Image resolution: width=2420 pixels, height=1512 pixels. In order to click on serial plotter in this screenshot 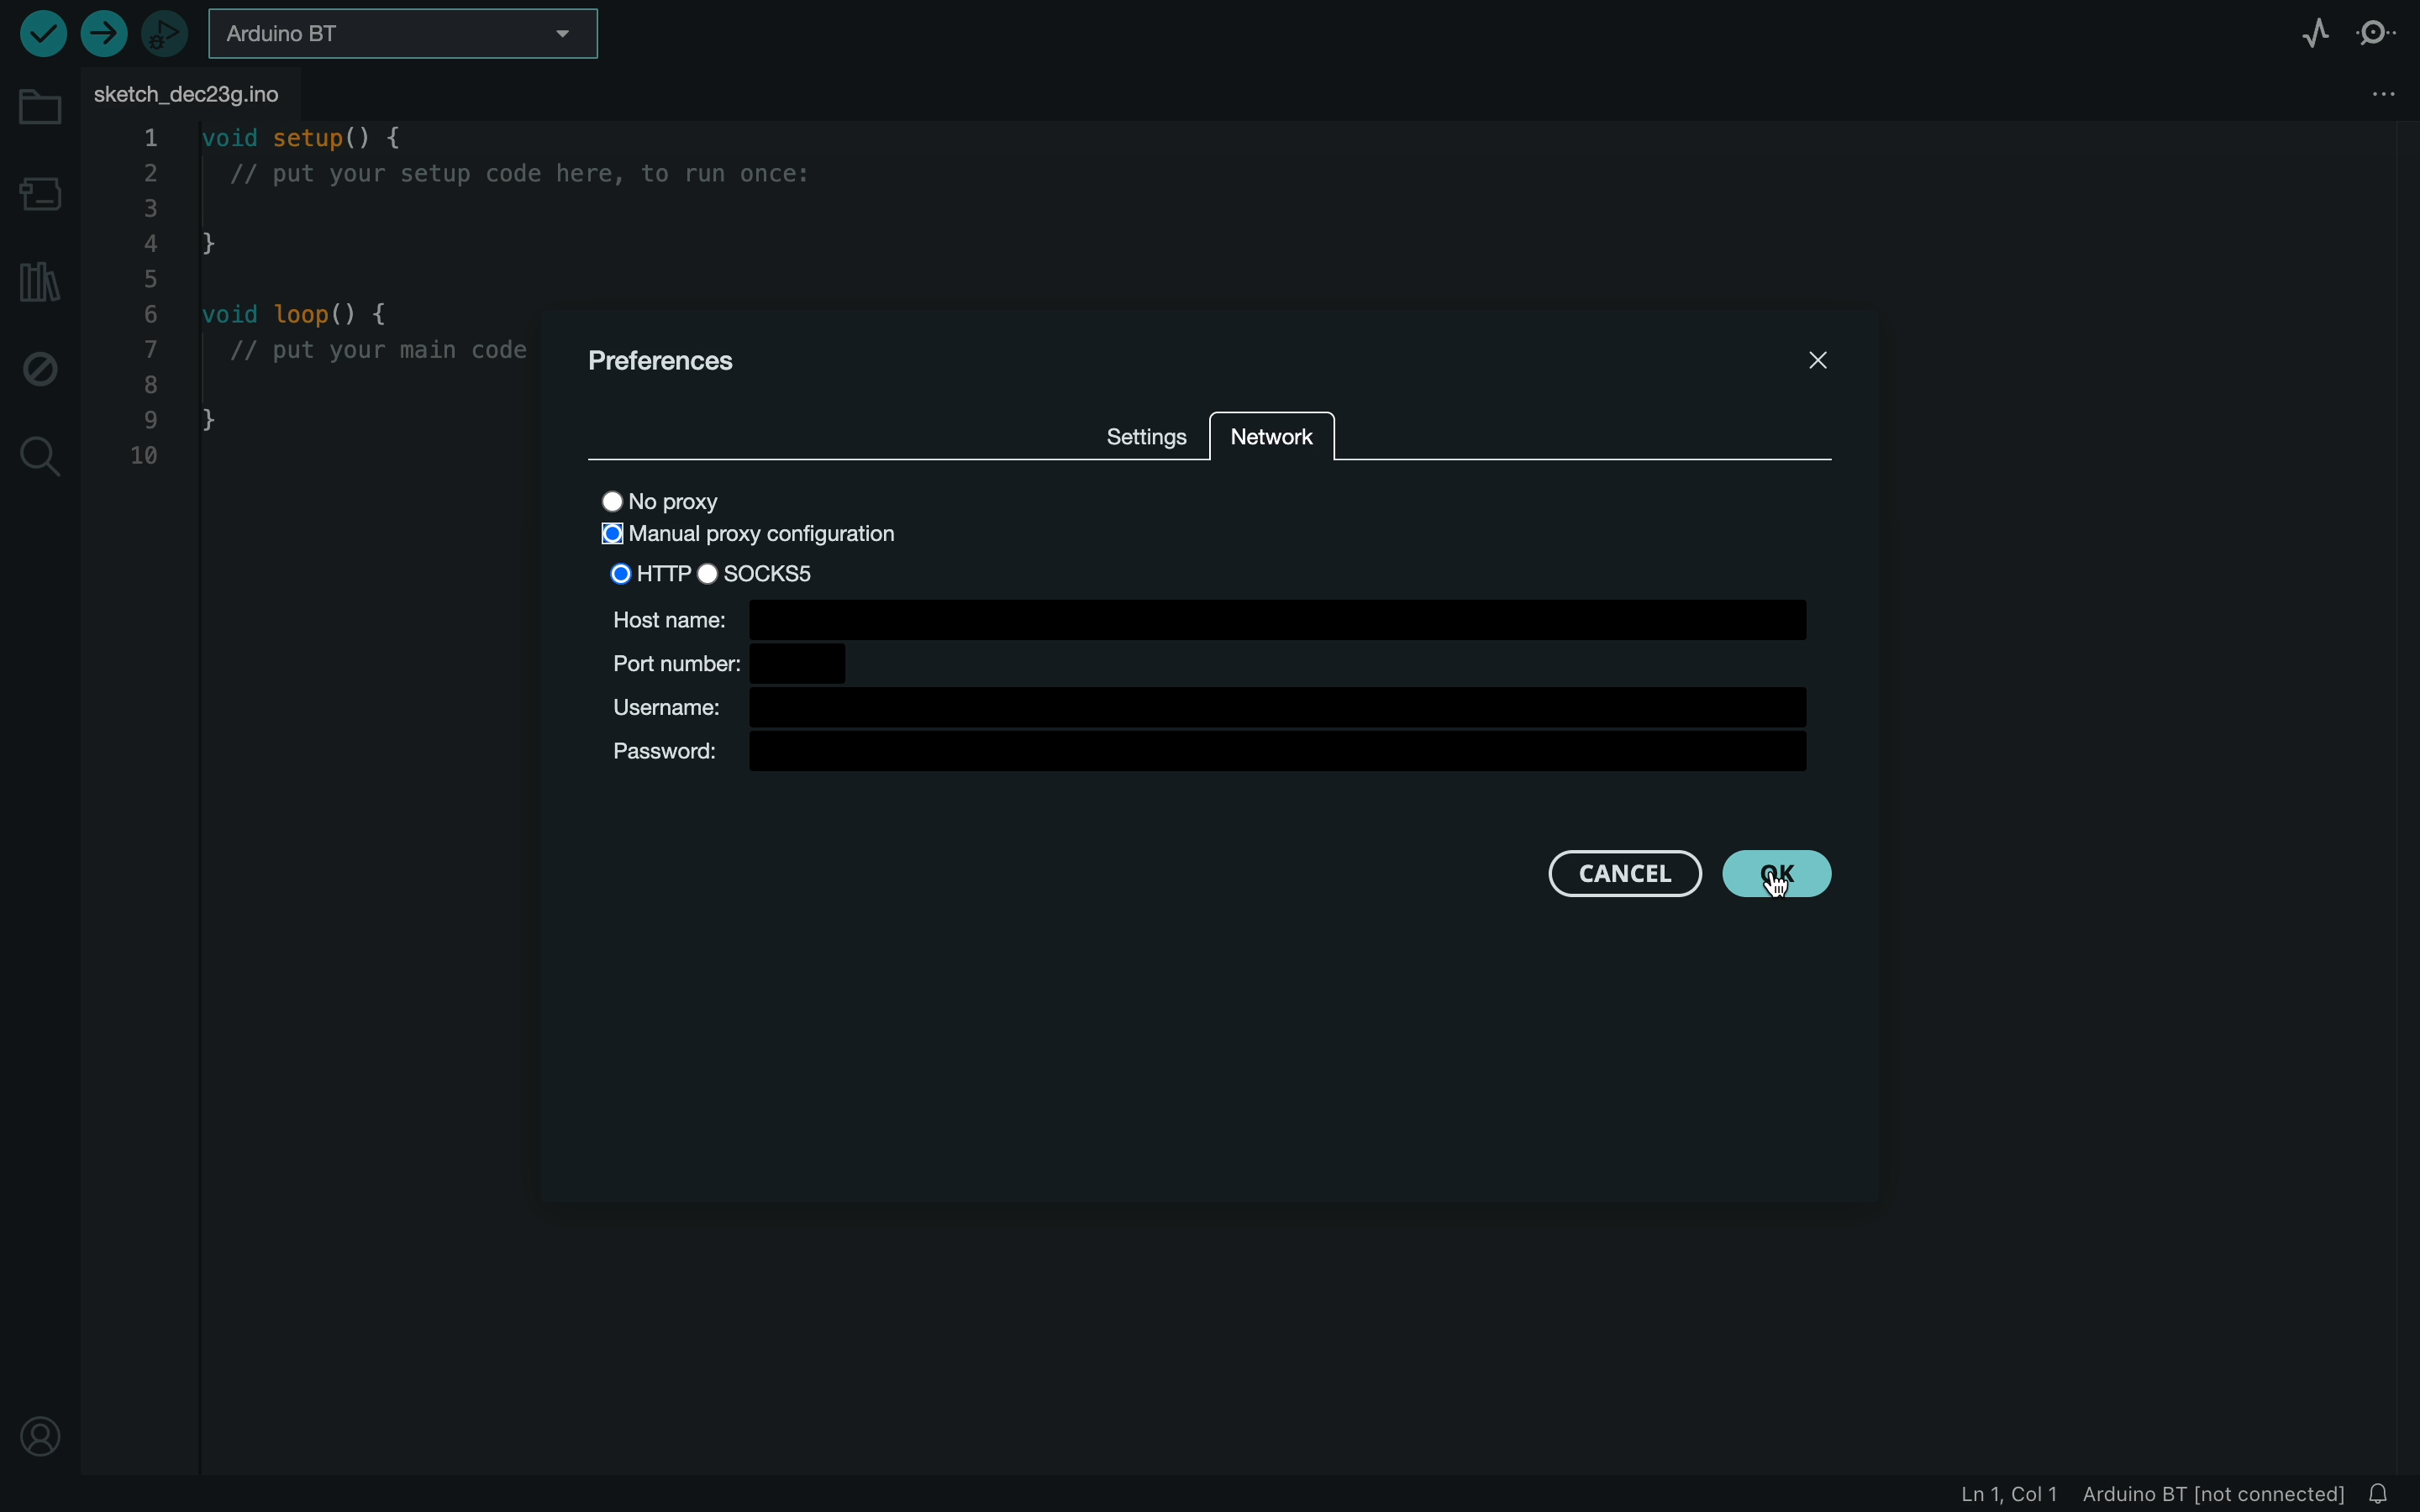, I will do `click(2304, 31)`.